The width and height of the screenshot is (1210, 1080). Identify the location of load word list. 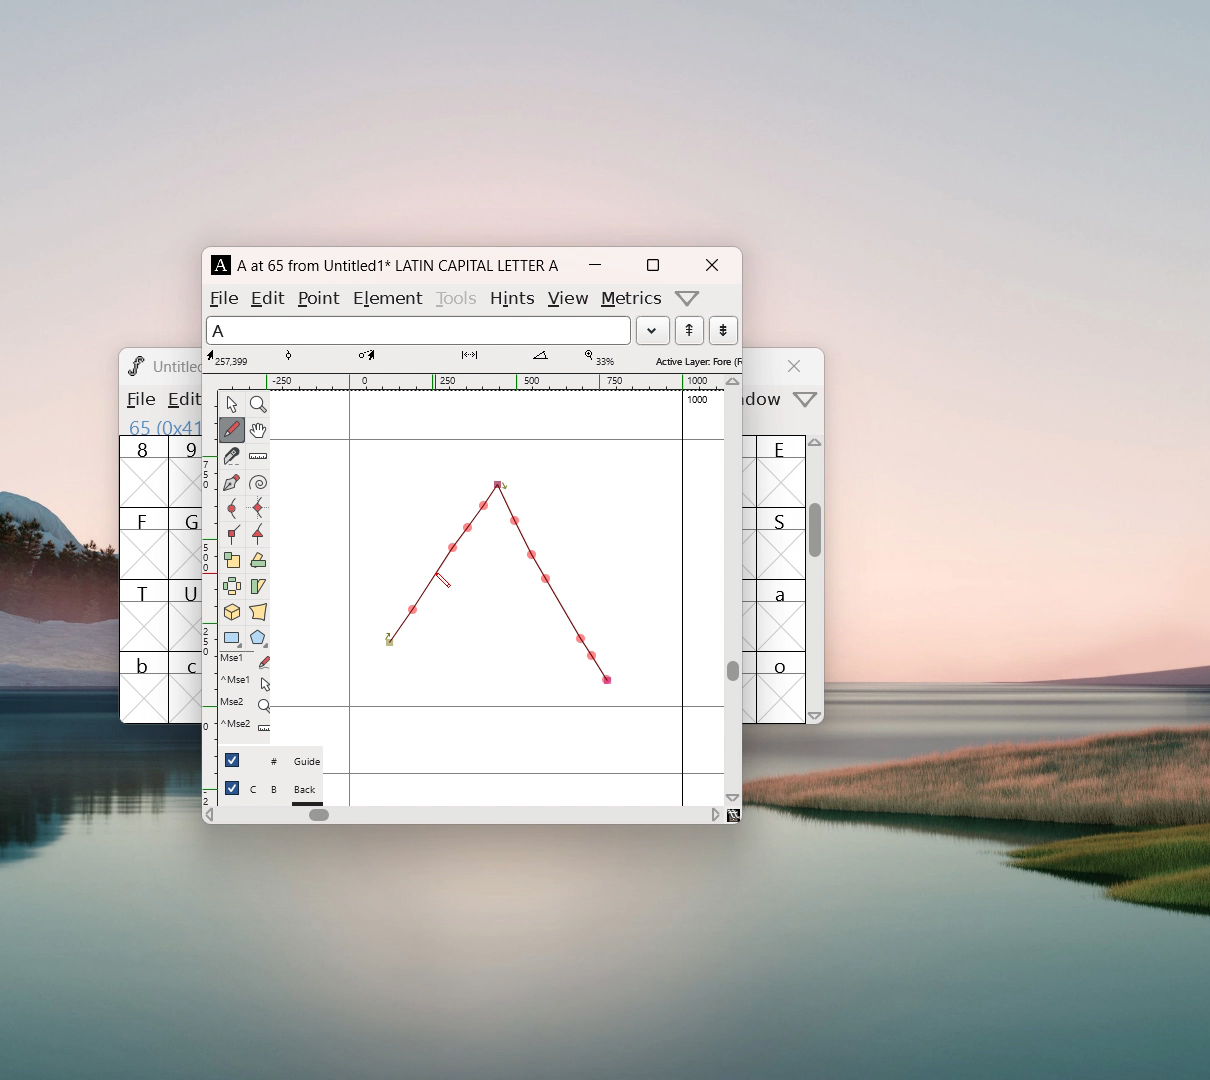
(652, 330).